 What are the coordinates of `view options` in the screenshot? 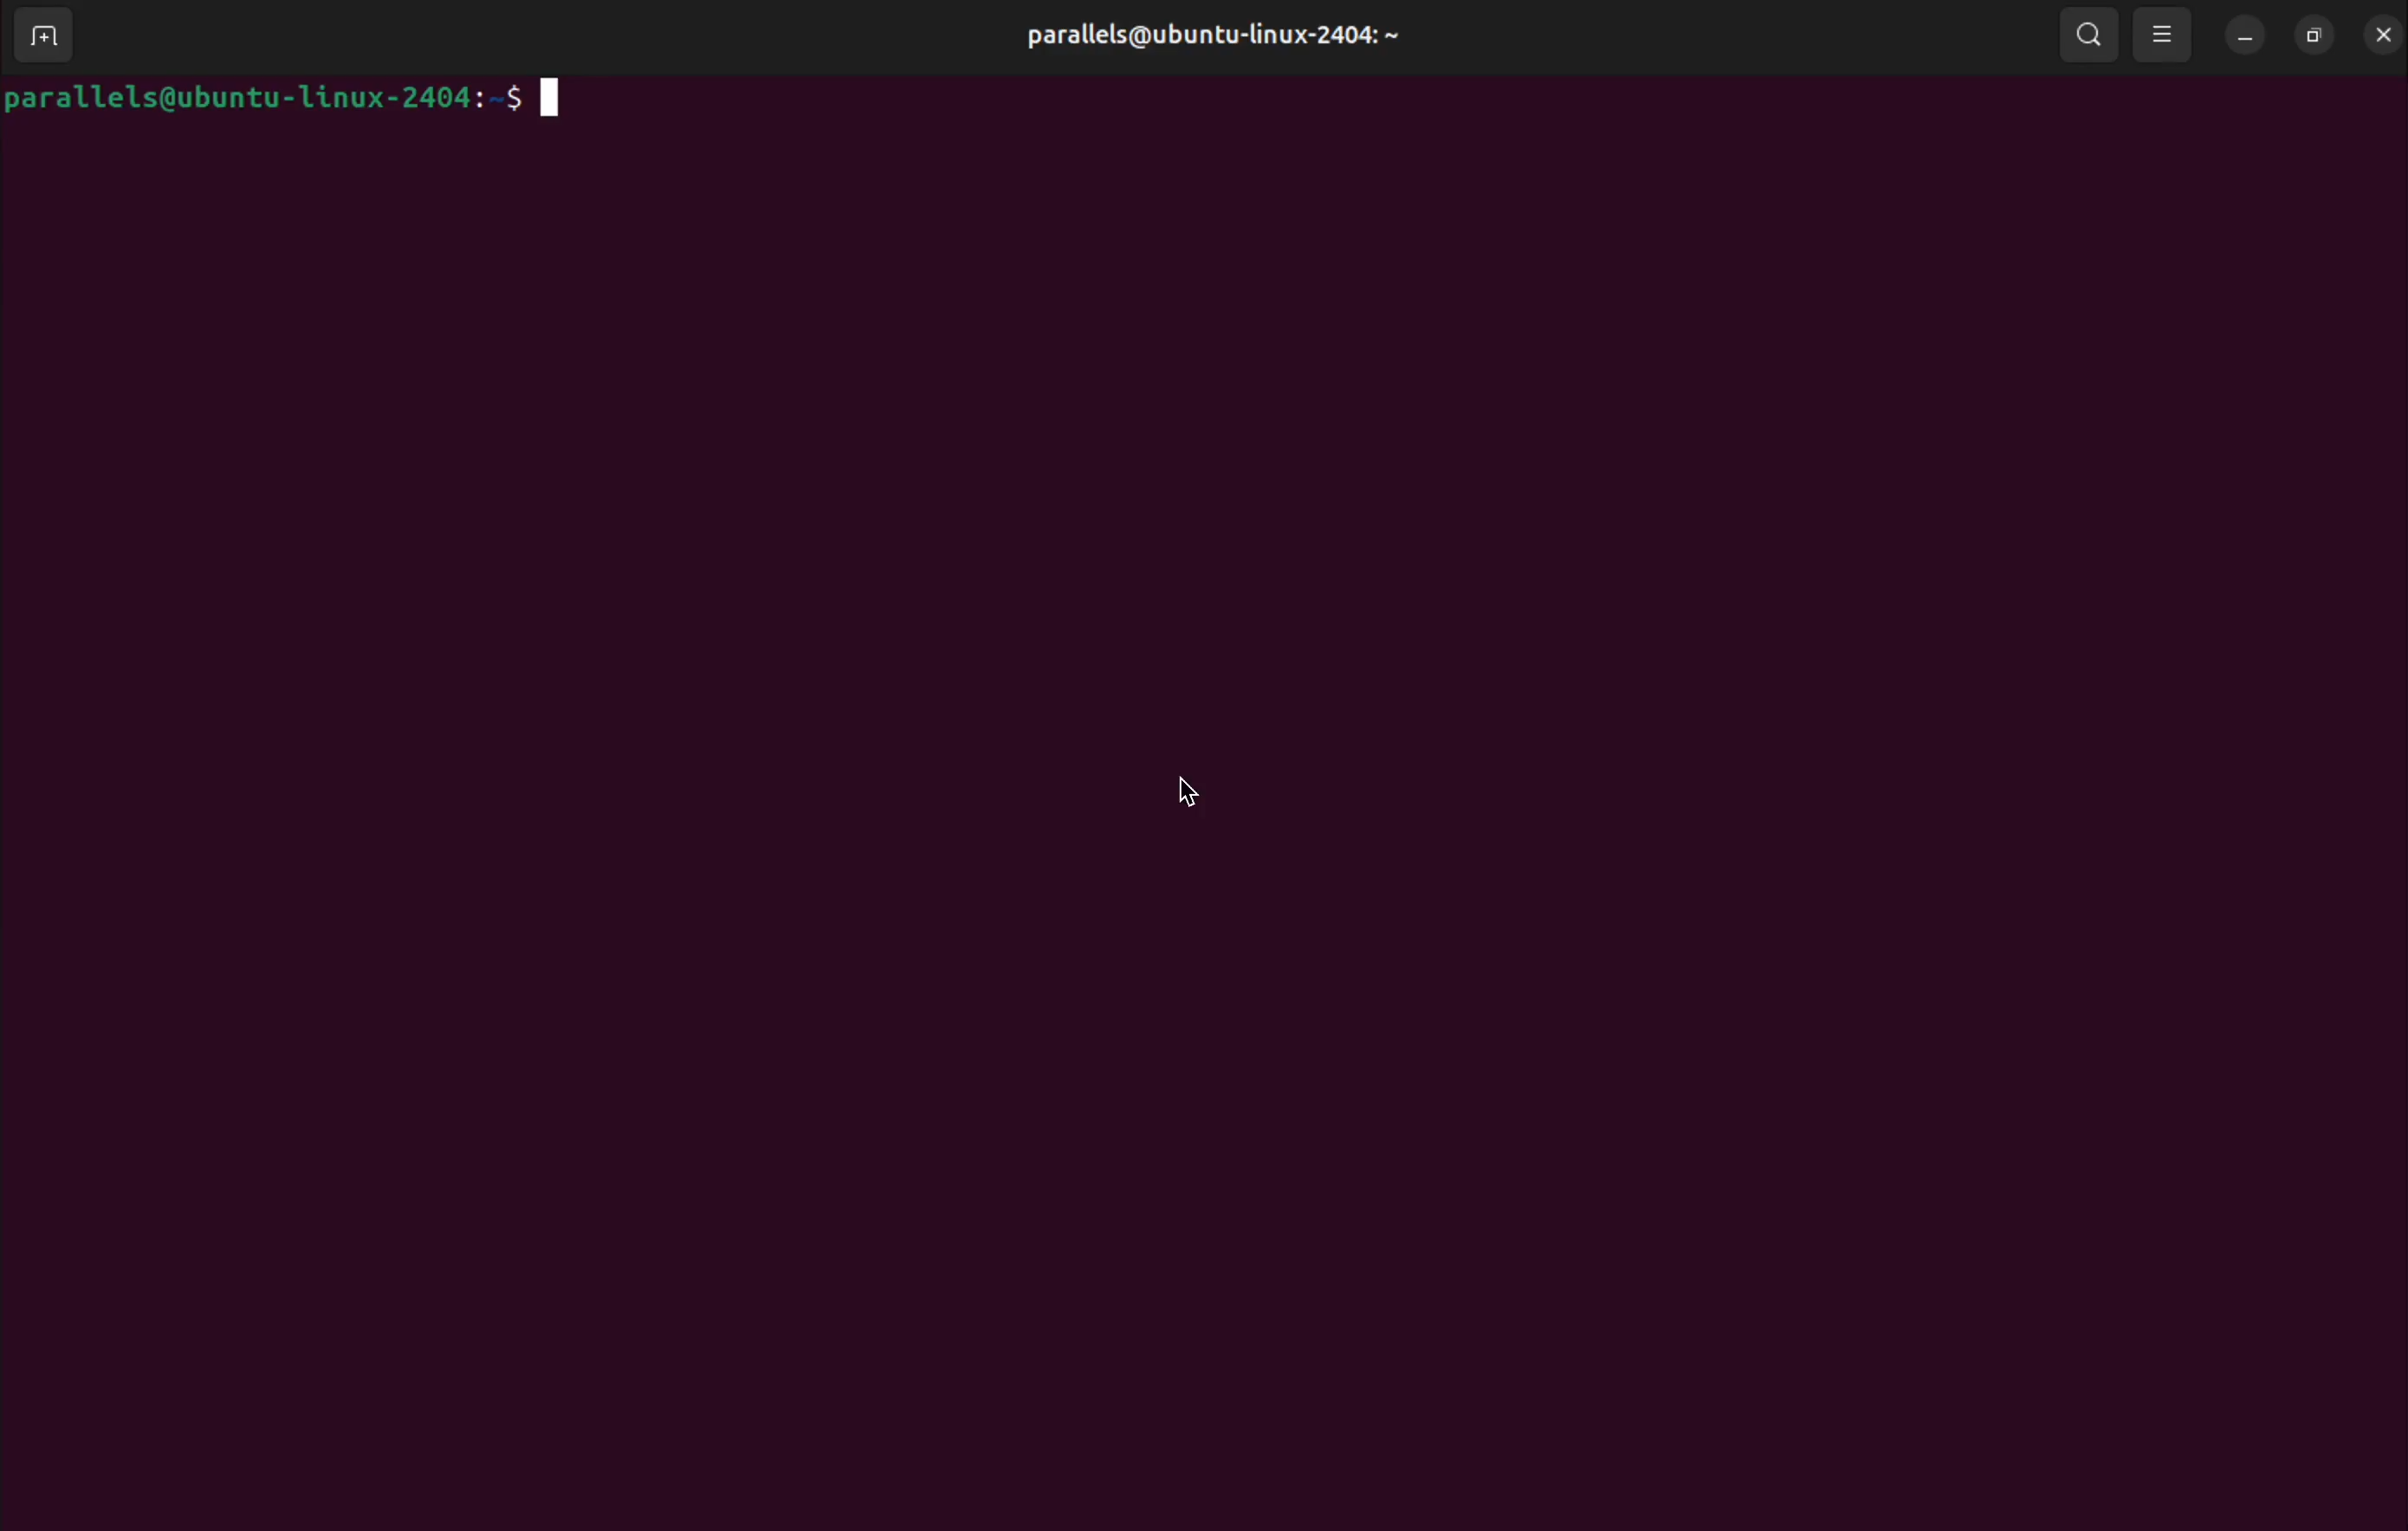 It's located at (2166, 33).